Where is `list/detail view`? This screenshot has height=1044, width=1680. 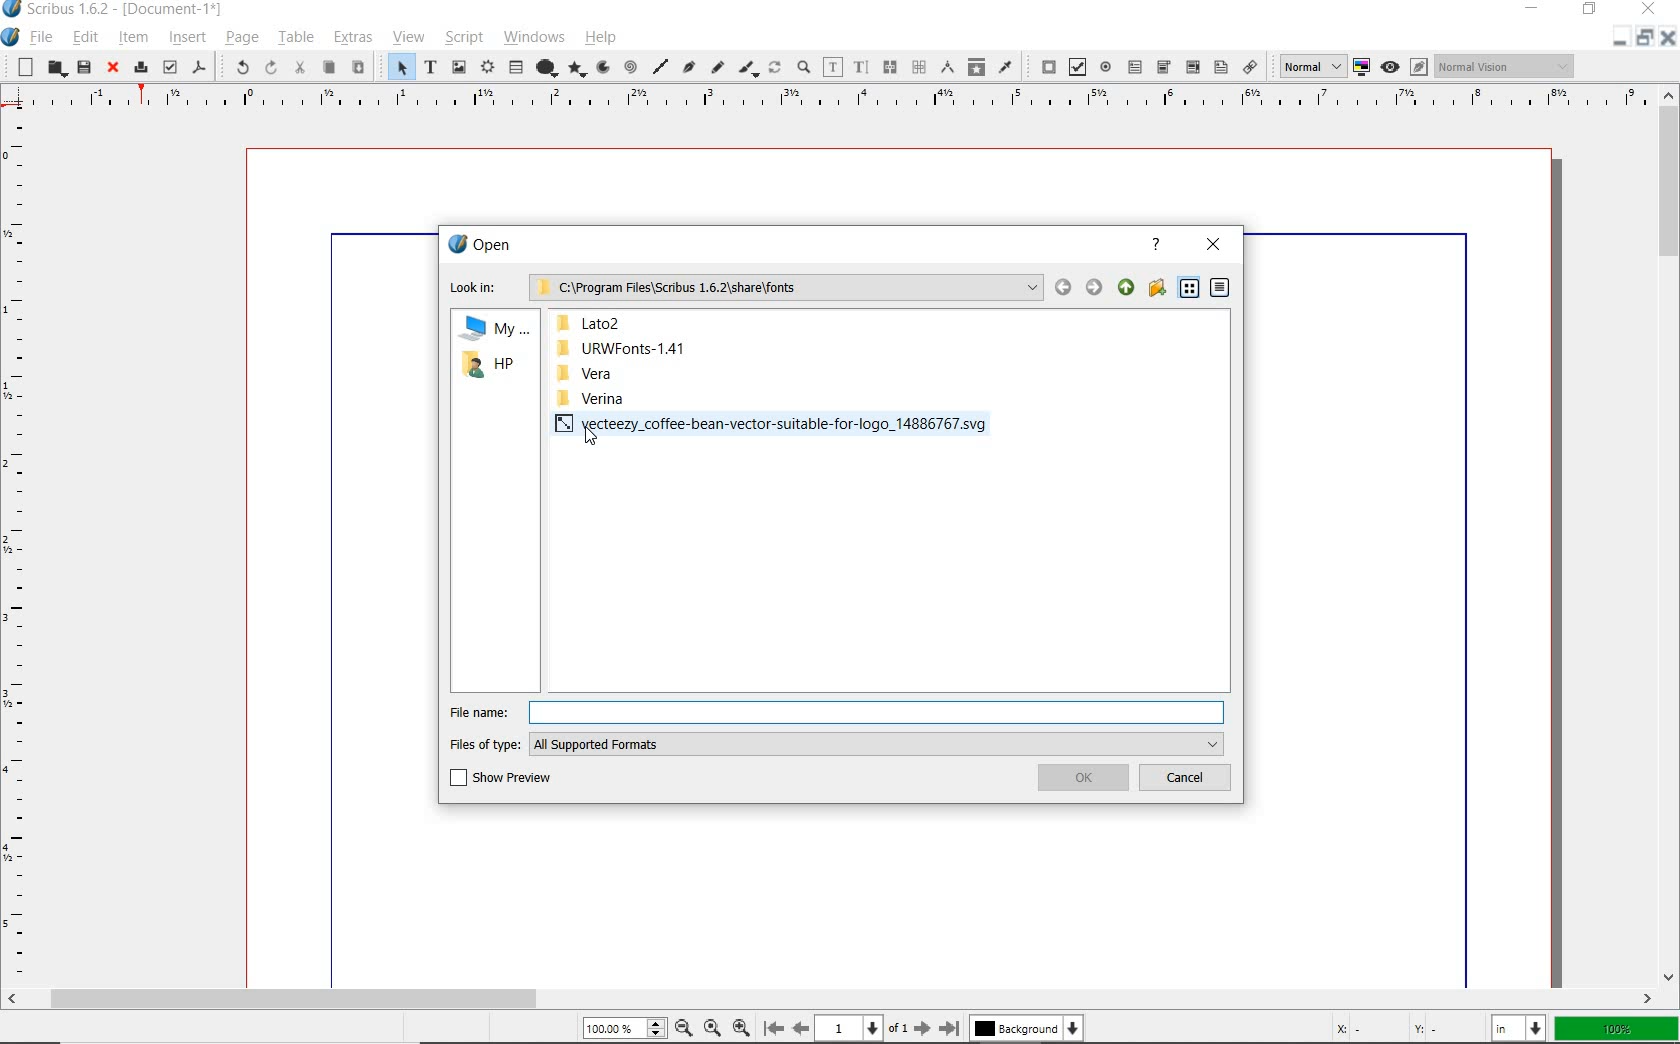 list/detail view is located at coordinates (1208, 288).